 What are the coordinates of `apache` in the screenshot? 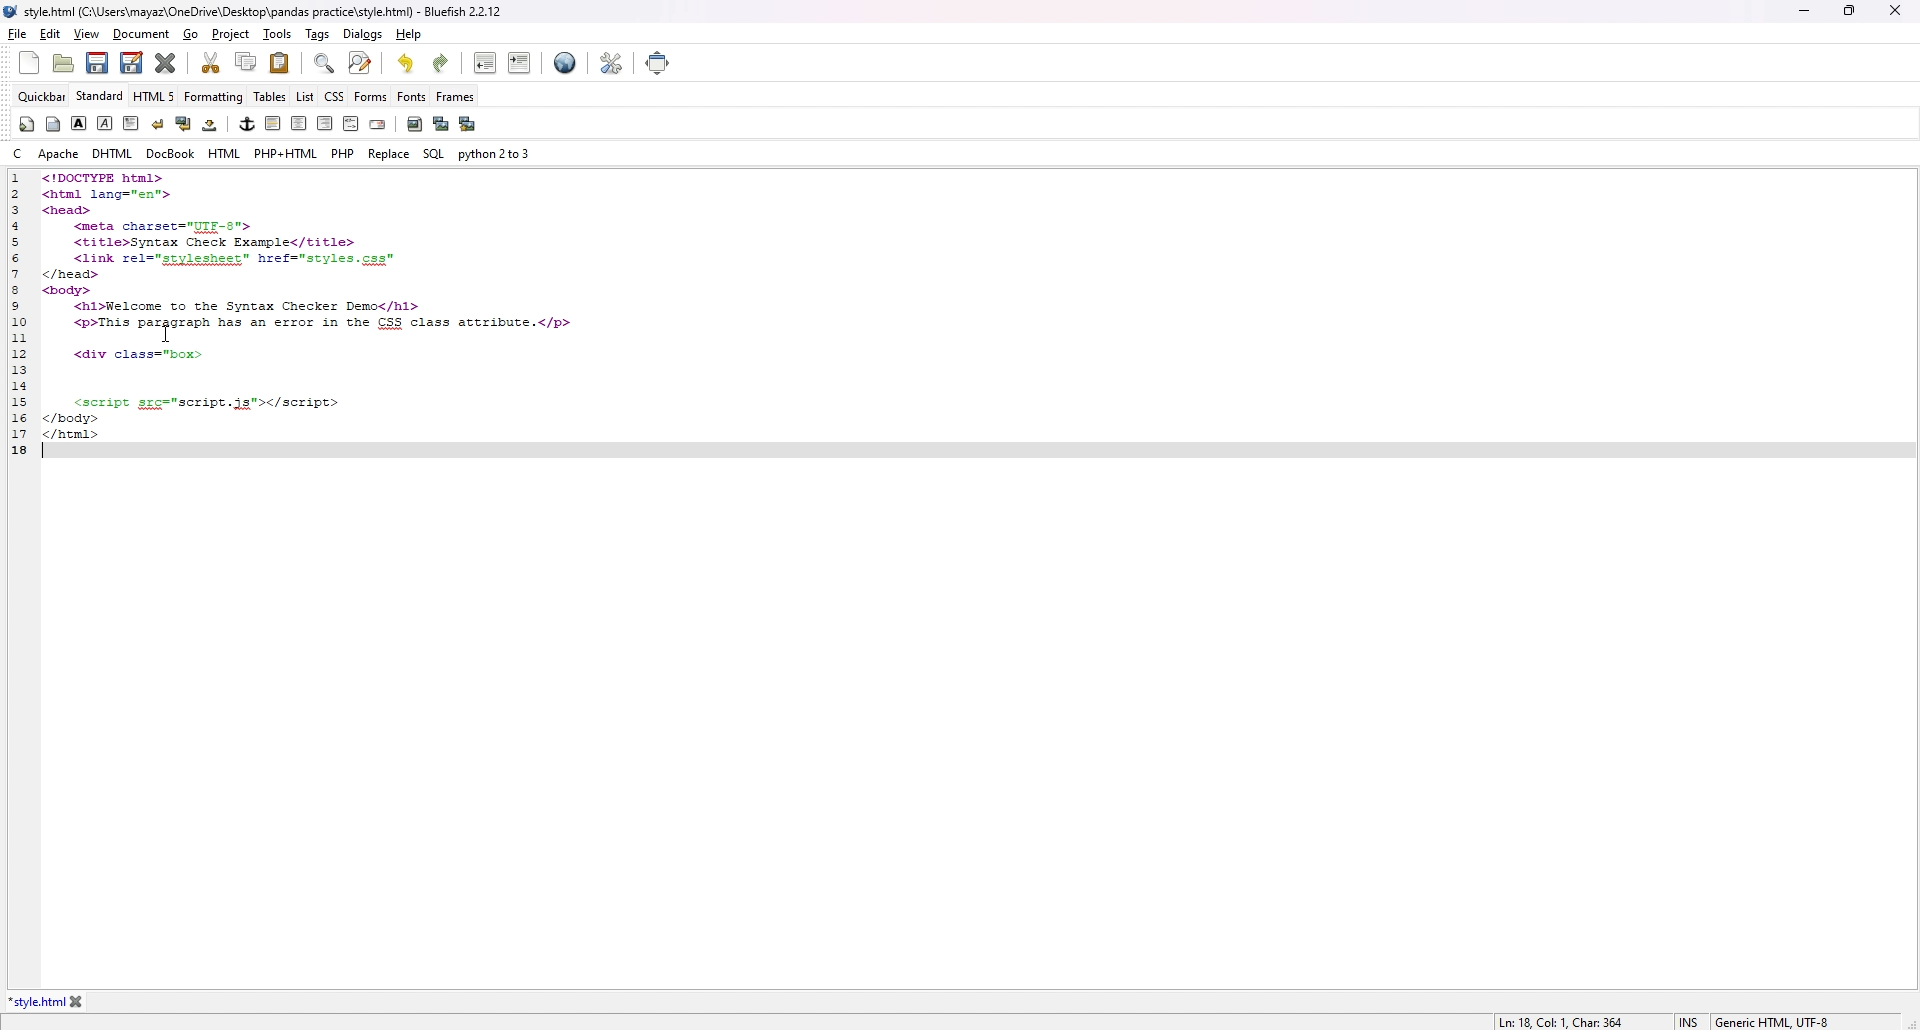 It's located at (60, 153).